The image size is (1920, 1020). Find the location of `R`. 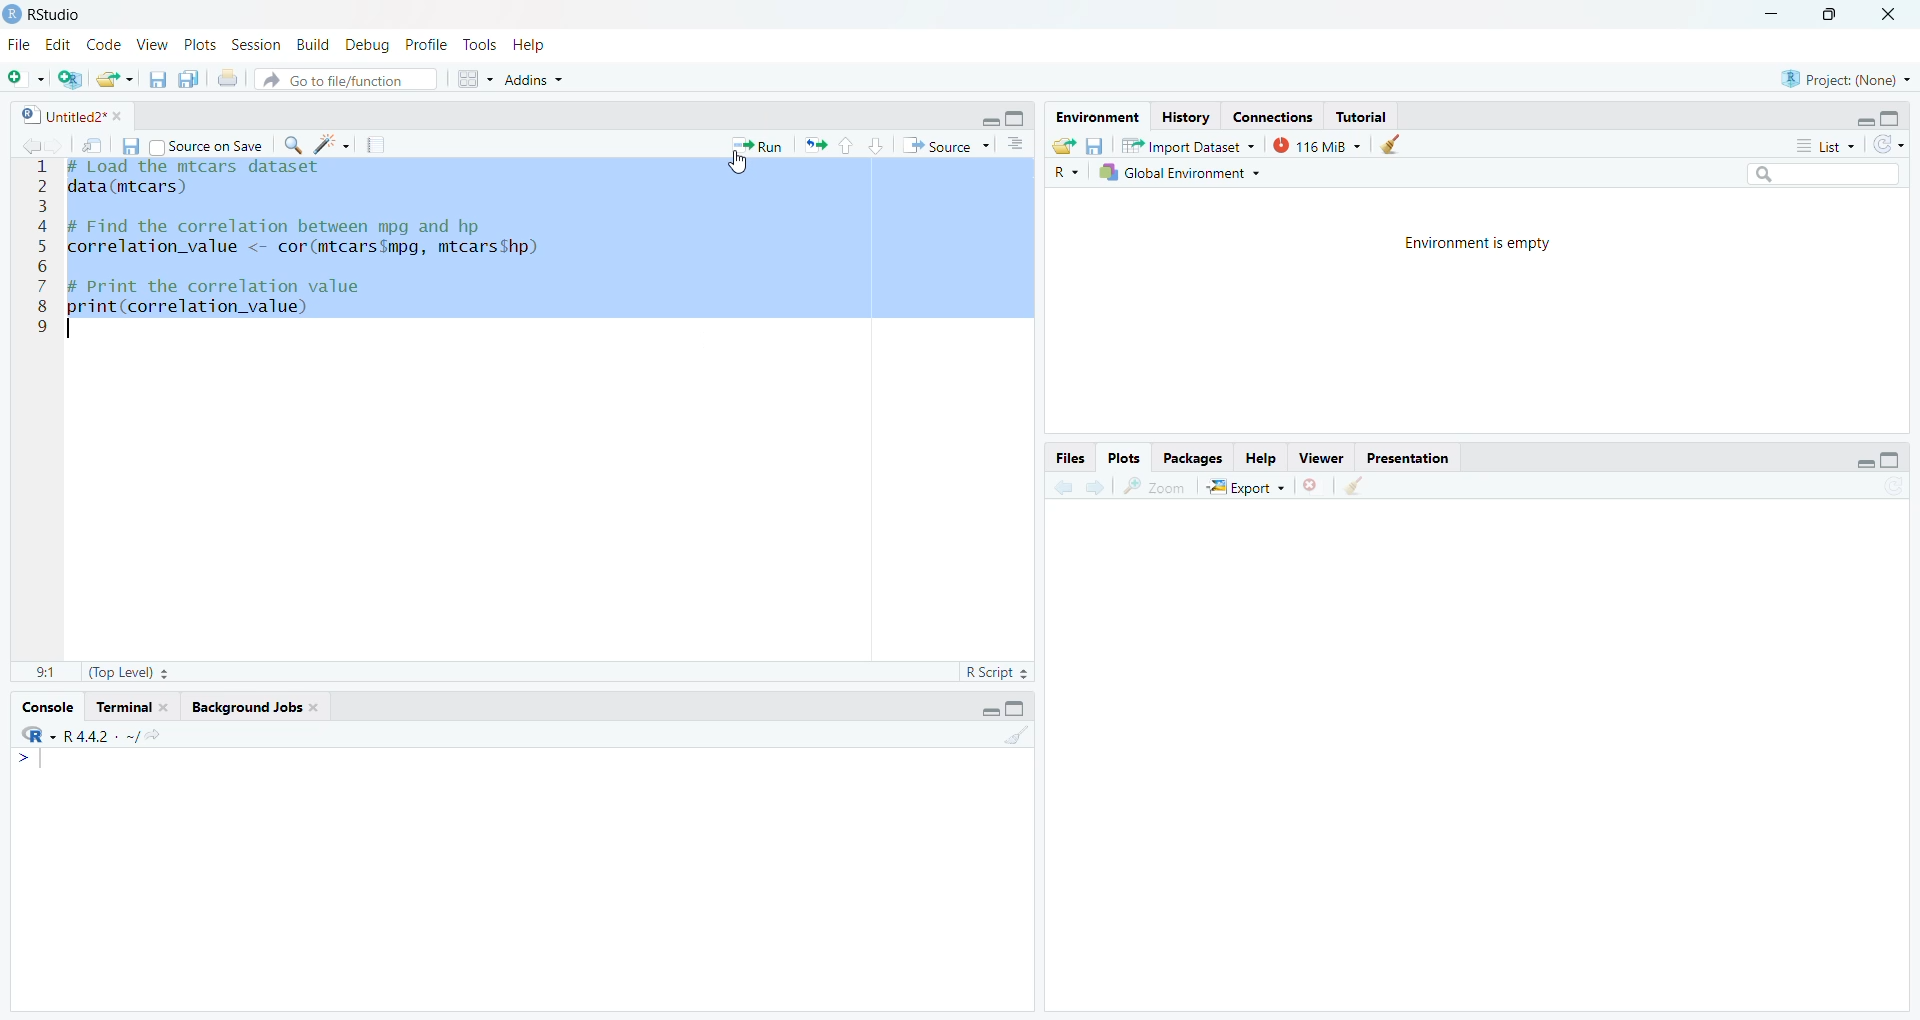

R is located at coordinates (34, 735).